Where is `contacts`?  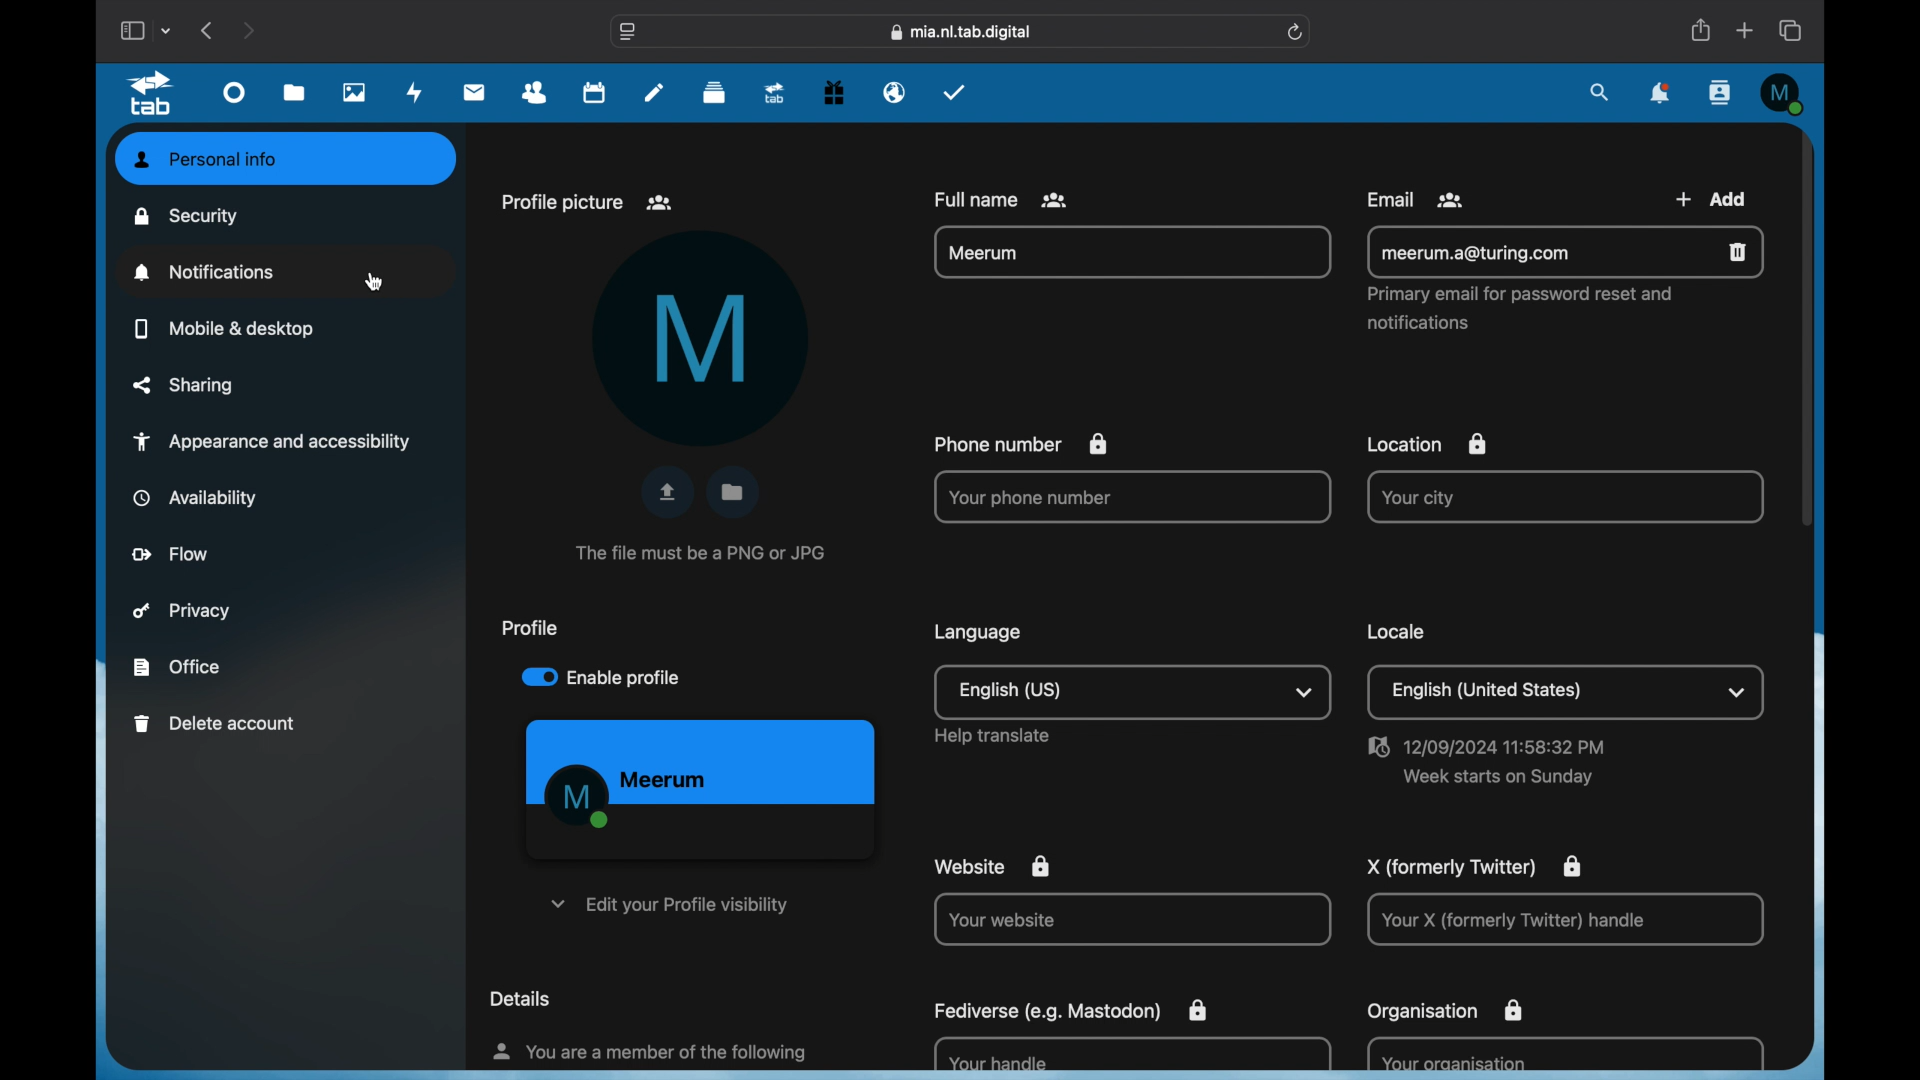
contacts is located at coordinates (1722, 94).